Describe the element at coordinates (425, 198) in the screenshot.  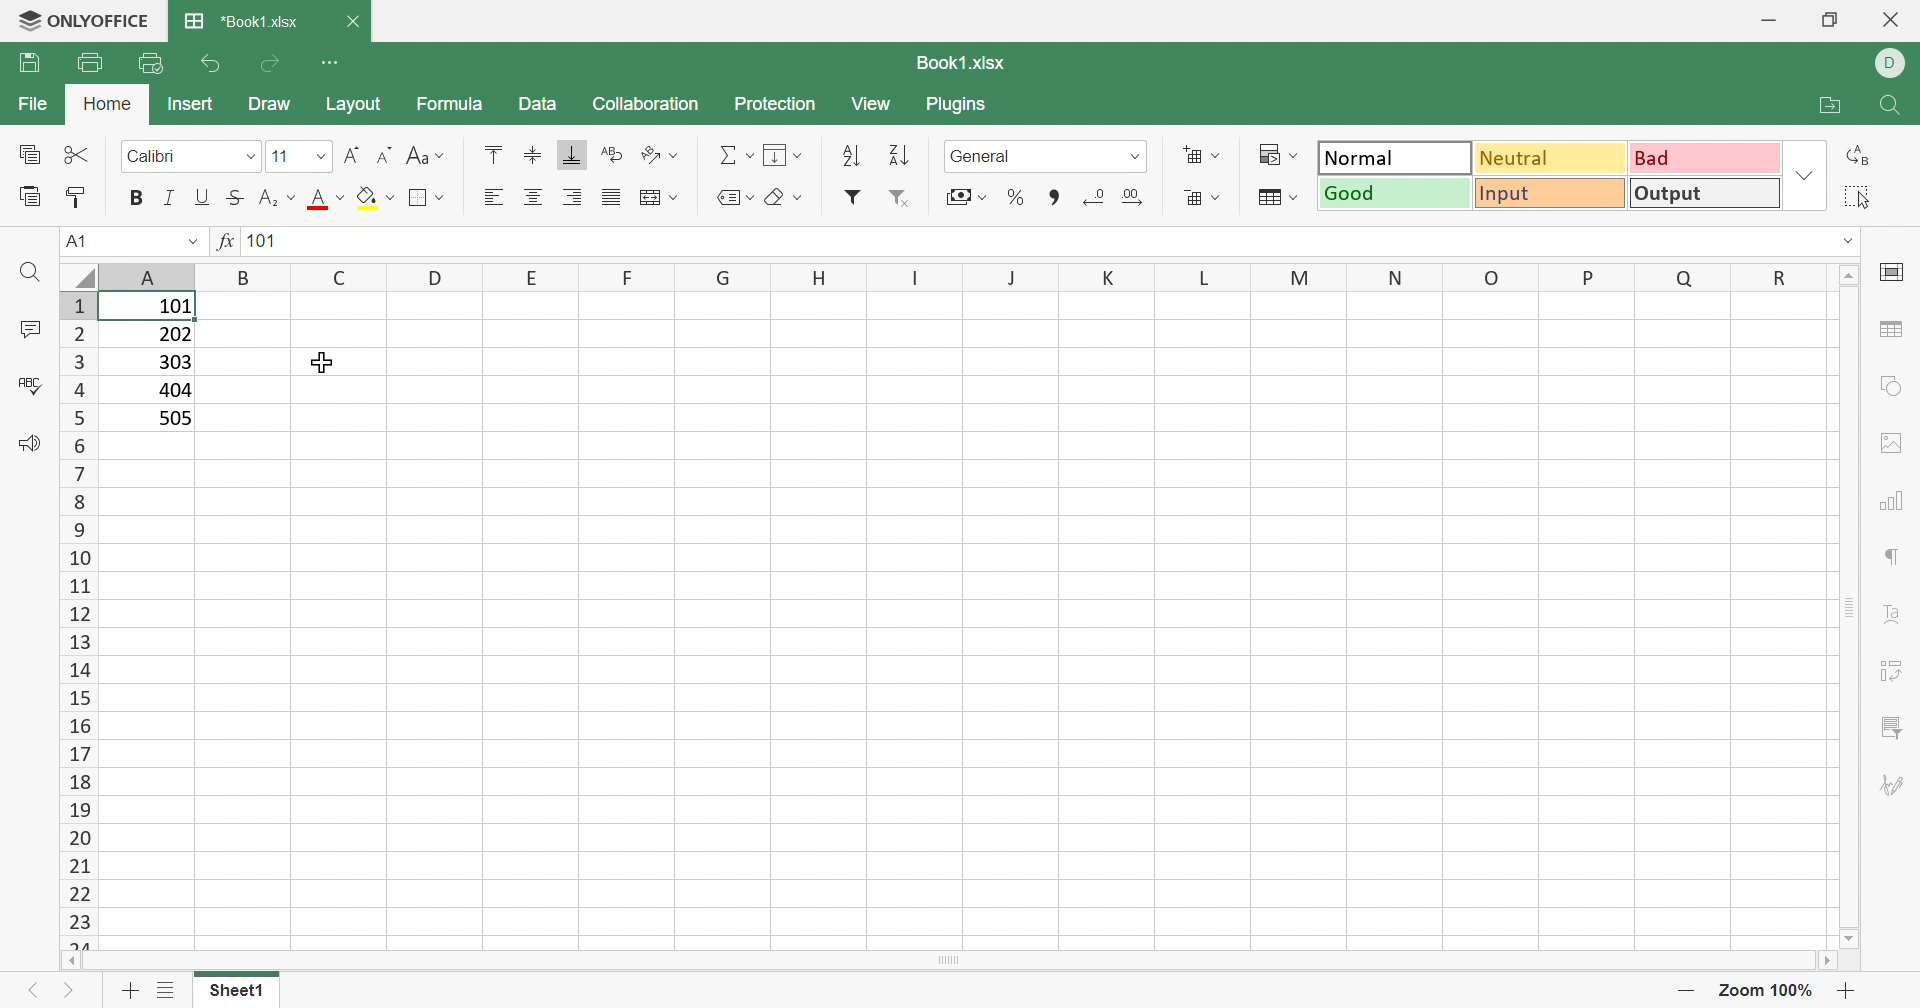
I see `Borders` at that location.